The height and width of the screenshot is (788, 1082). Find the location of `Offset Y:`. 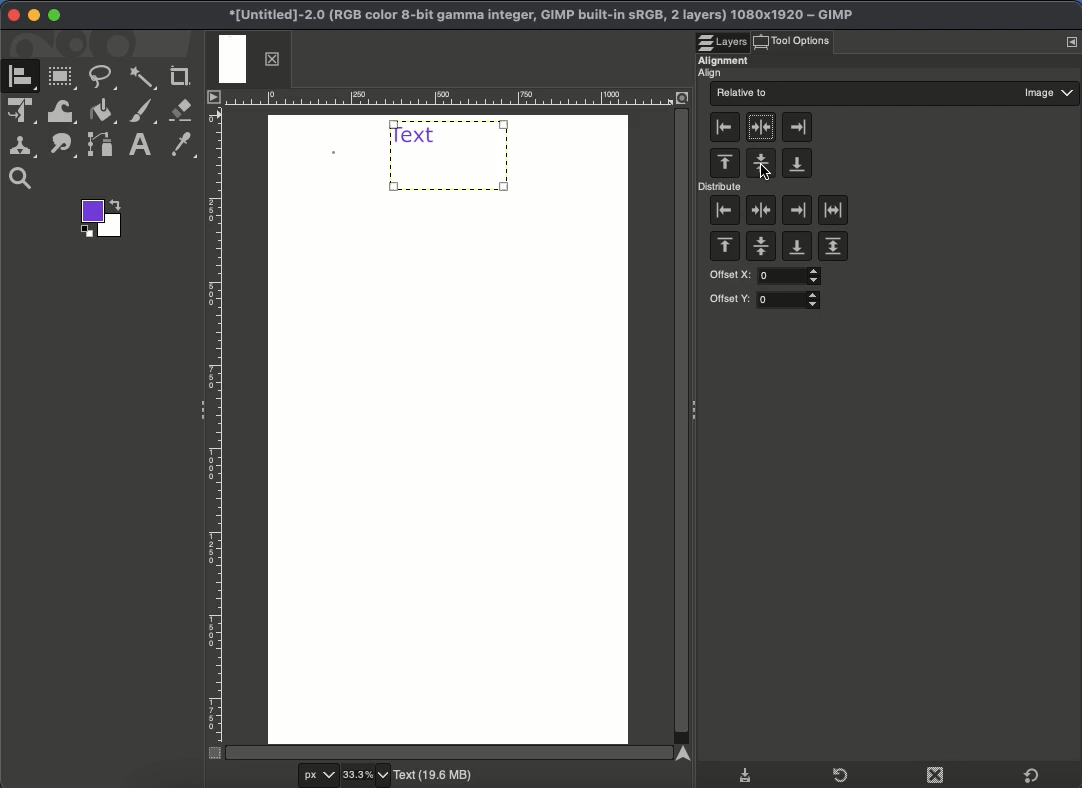

Offset Y: is located at coordinates (766, 300).